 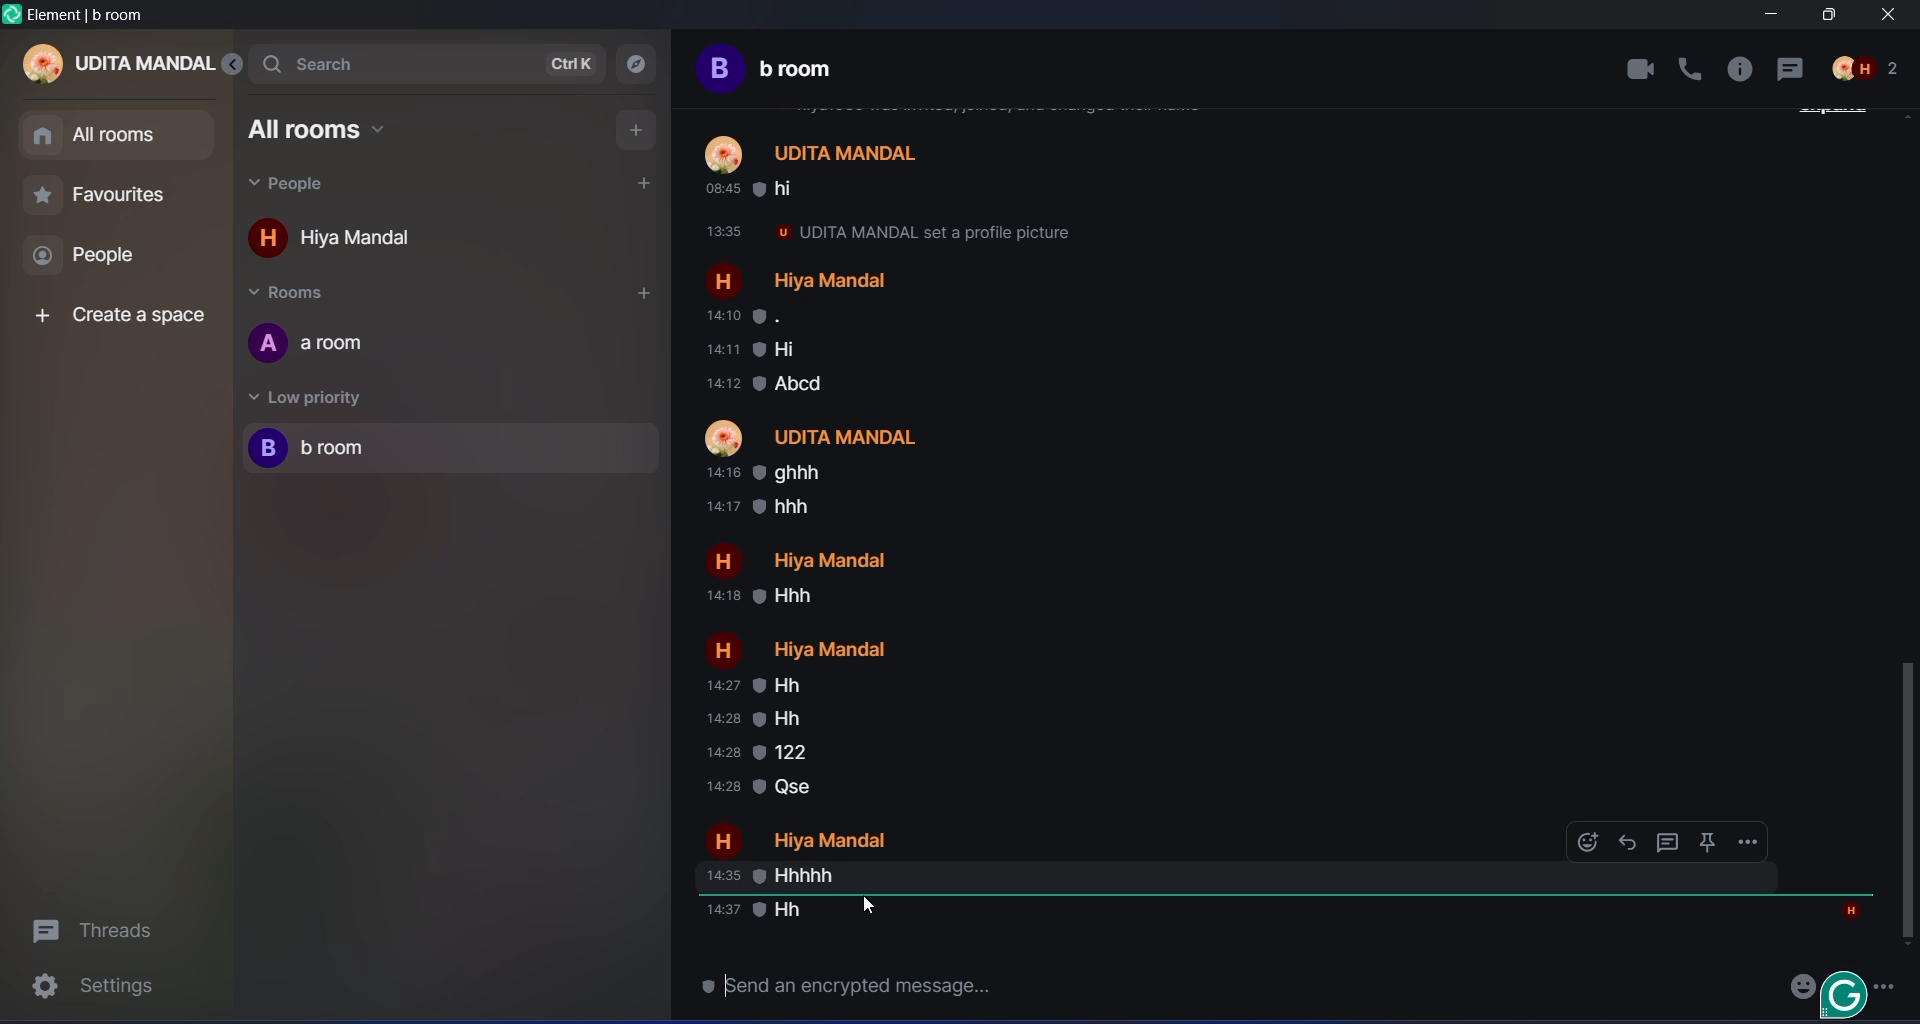 What do you see at coordinates (307, 399) in the screenshot?
I see `low priority` at bounding box center [307, 399].